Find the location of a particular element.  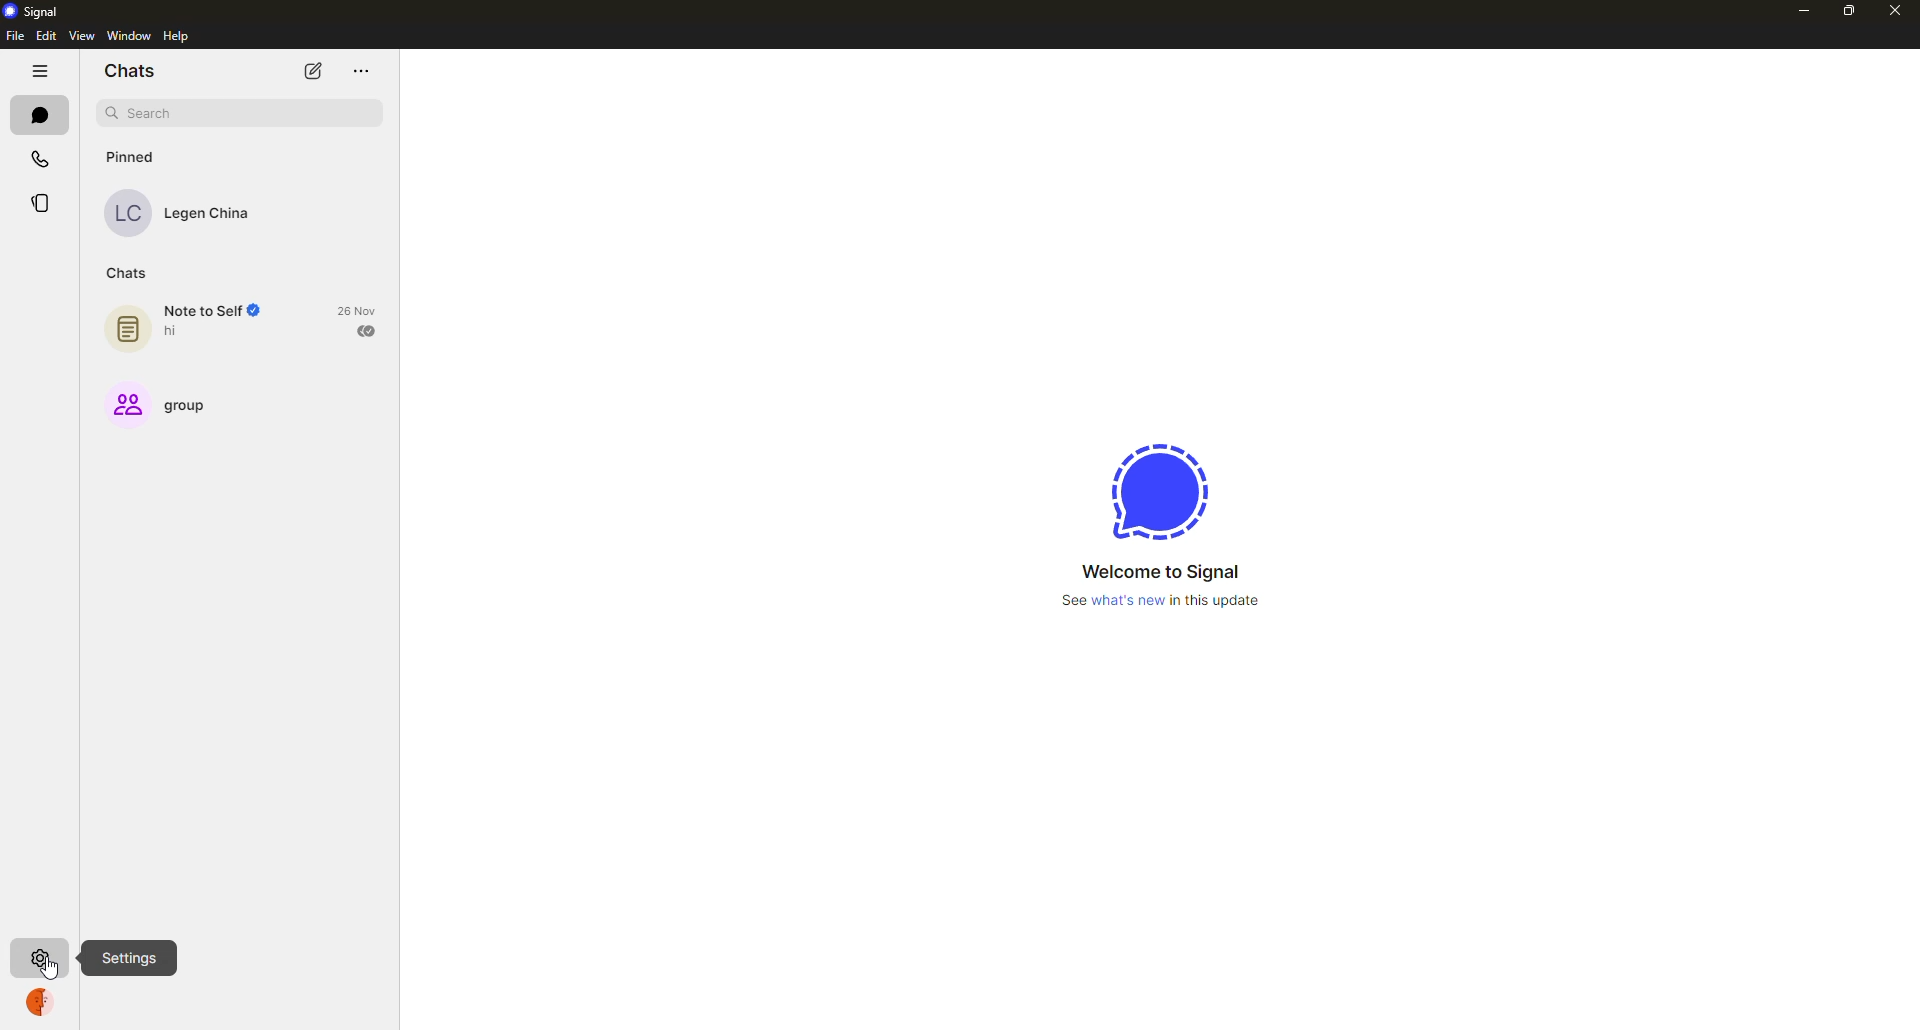

more is located at coordinates (360, 71).